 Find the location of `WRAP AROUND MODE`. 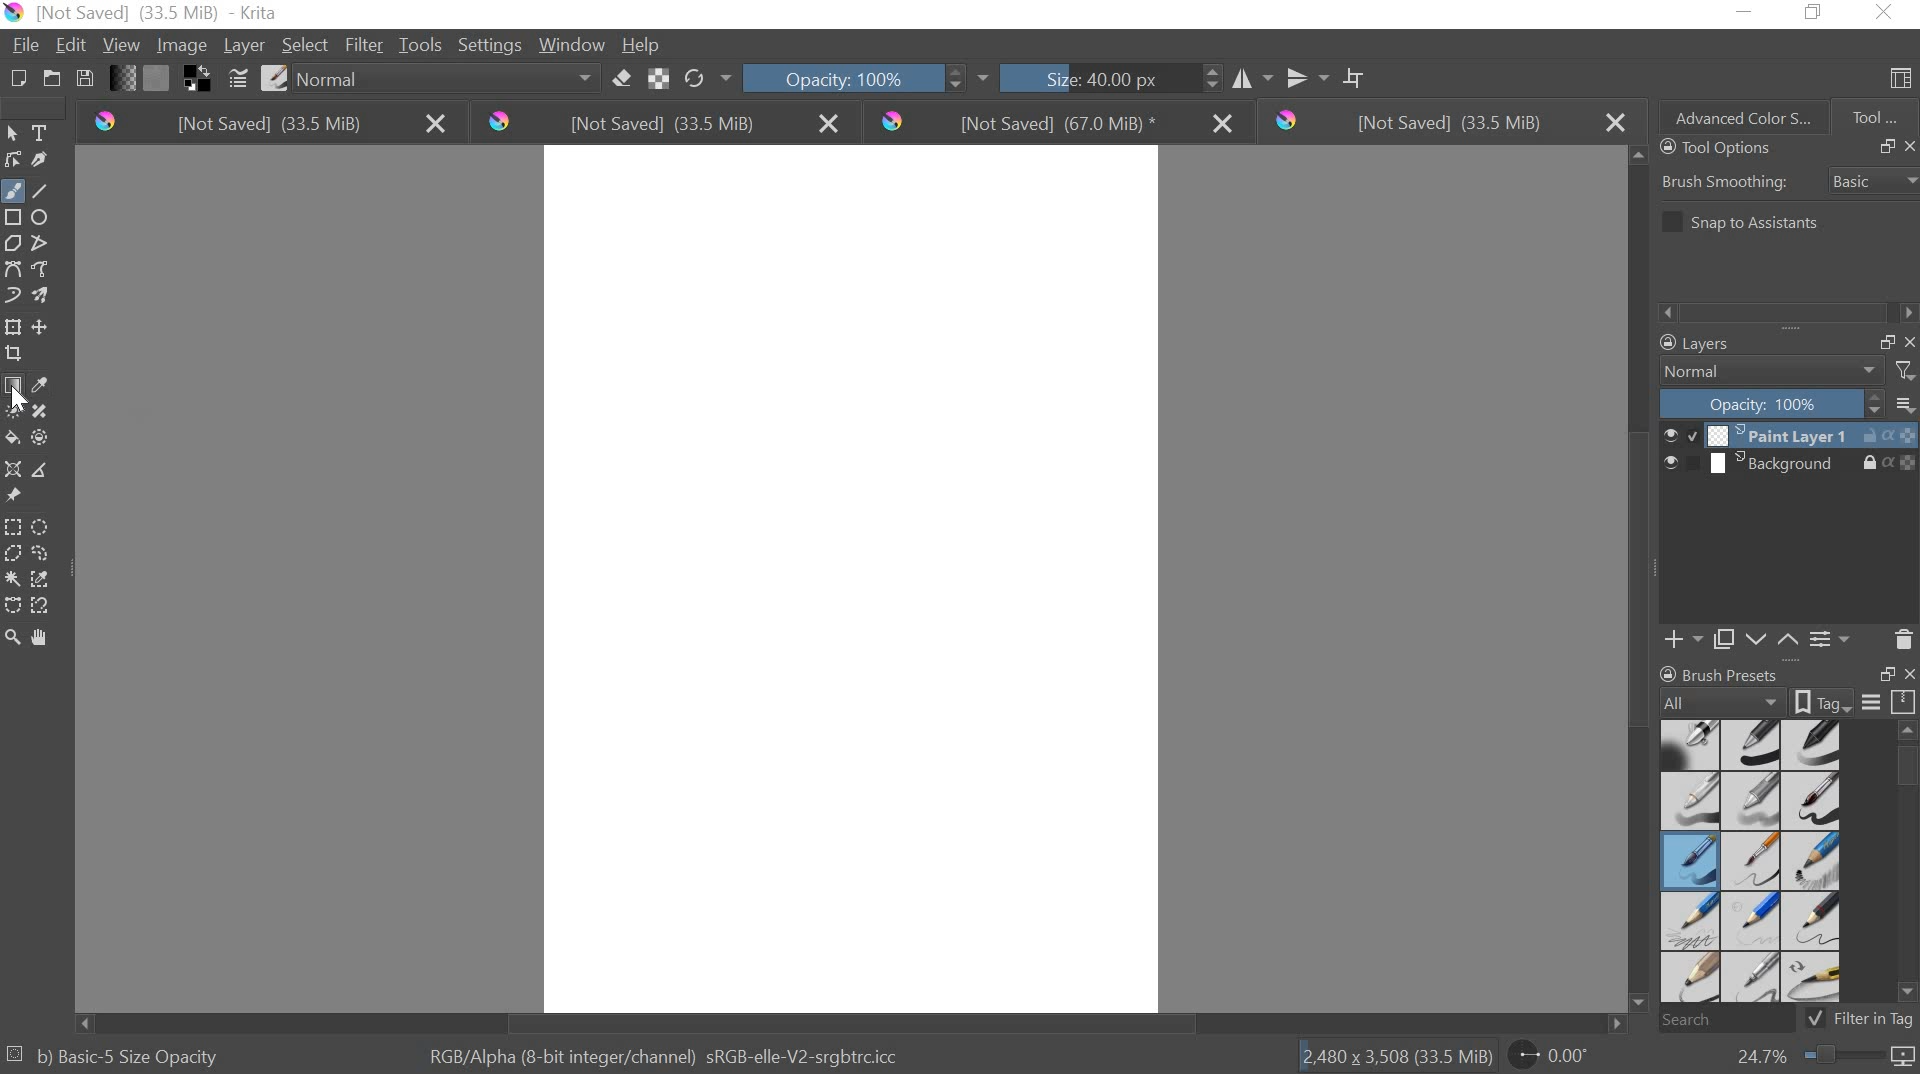

WRAP AROUND MODE is located at coordinates (1361, 74).